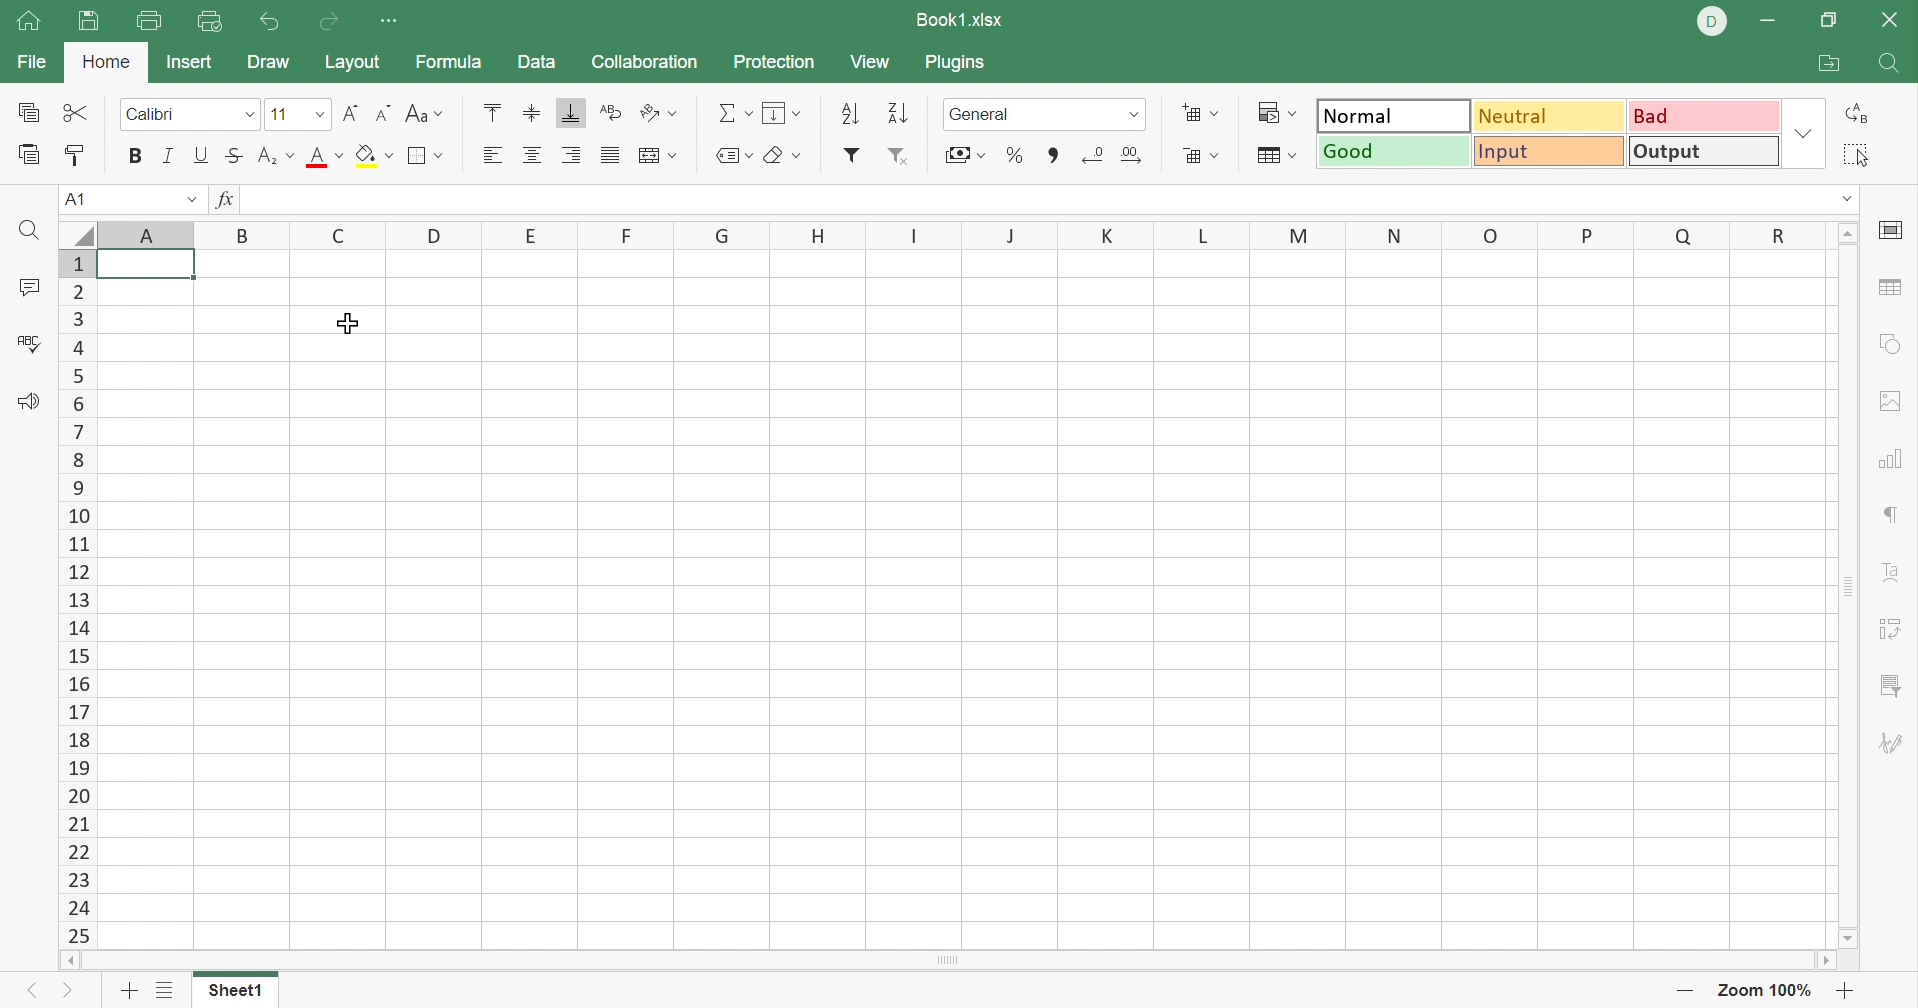  Describe the element at coordinates (146, 22) in the screenshot. I see `Print` at that location.